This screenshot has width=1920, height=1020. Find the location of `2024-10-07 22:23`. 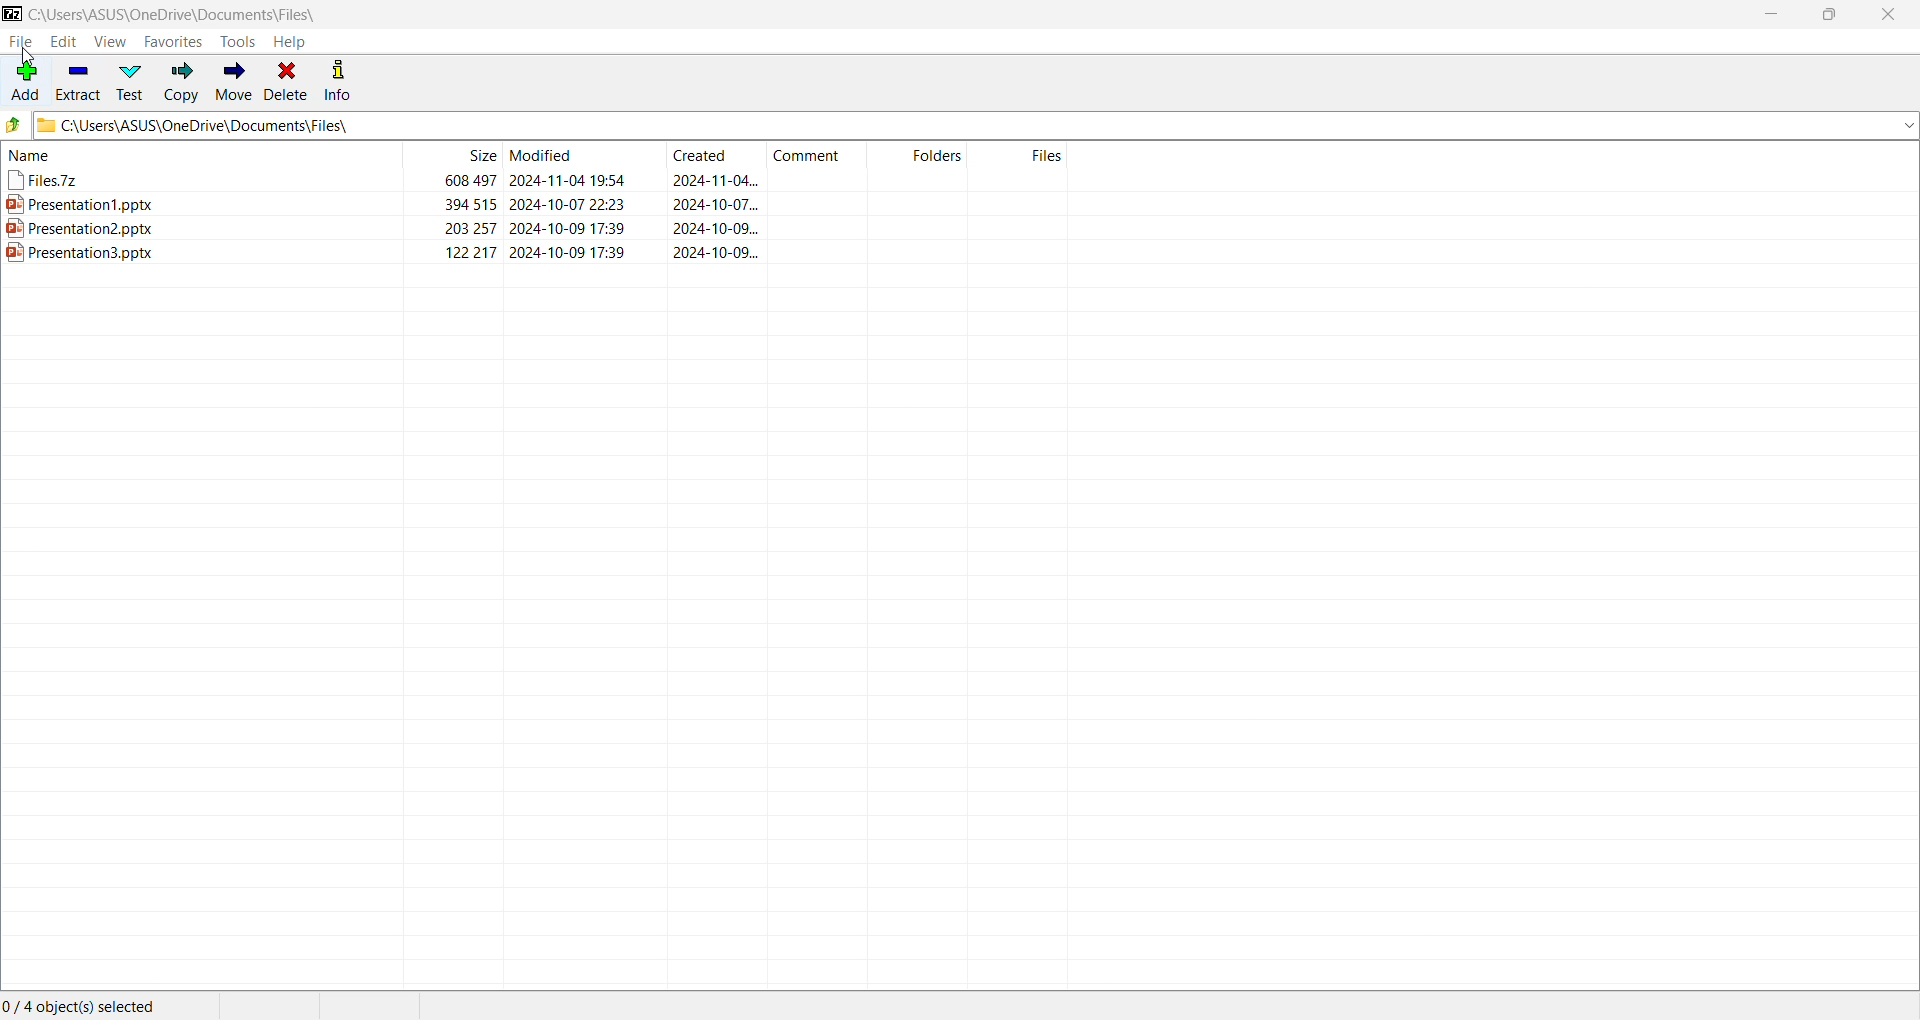

2024-10-07 22:23 is located at coordinates (568, 205).